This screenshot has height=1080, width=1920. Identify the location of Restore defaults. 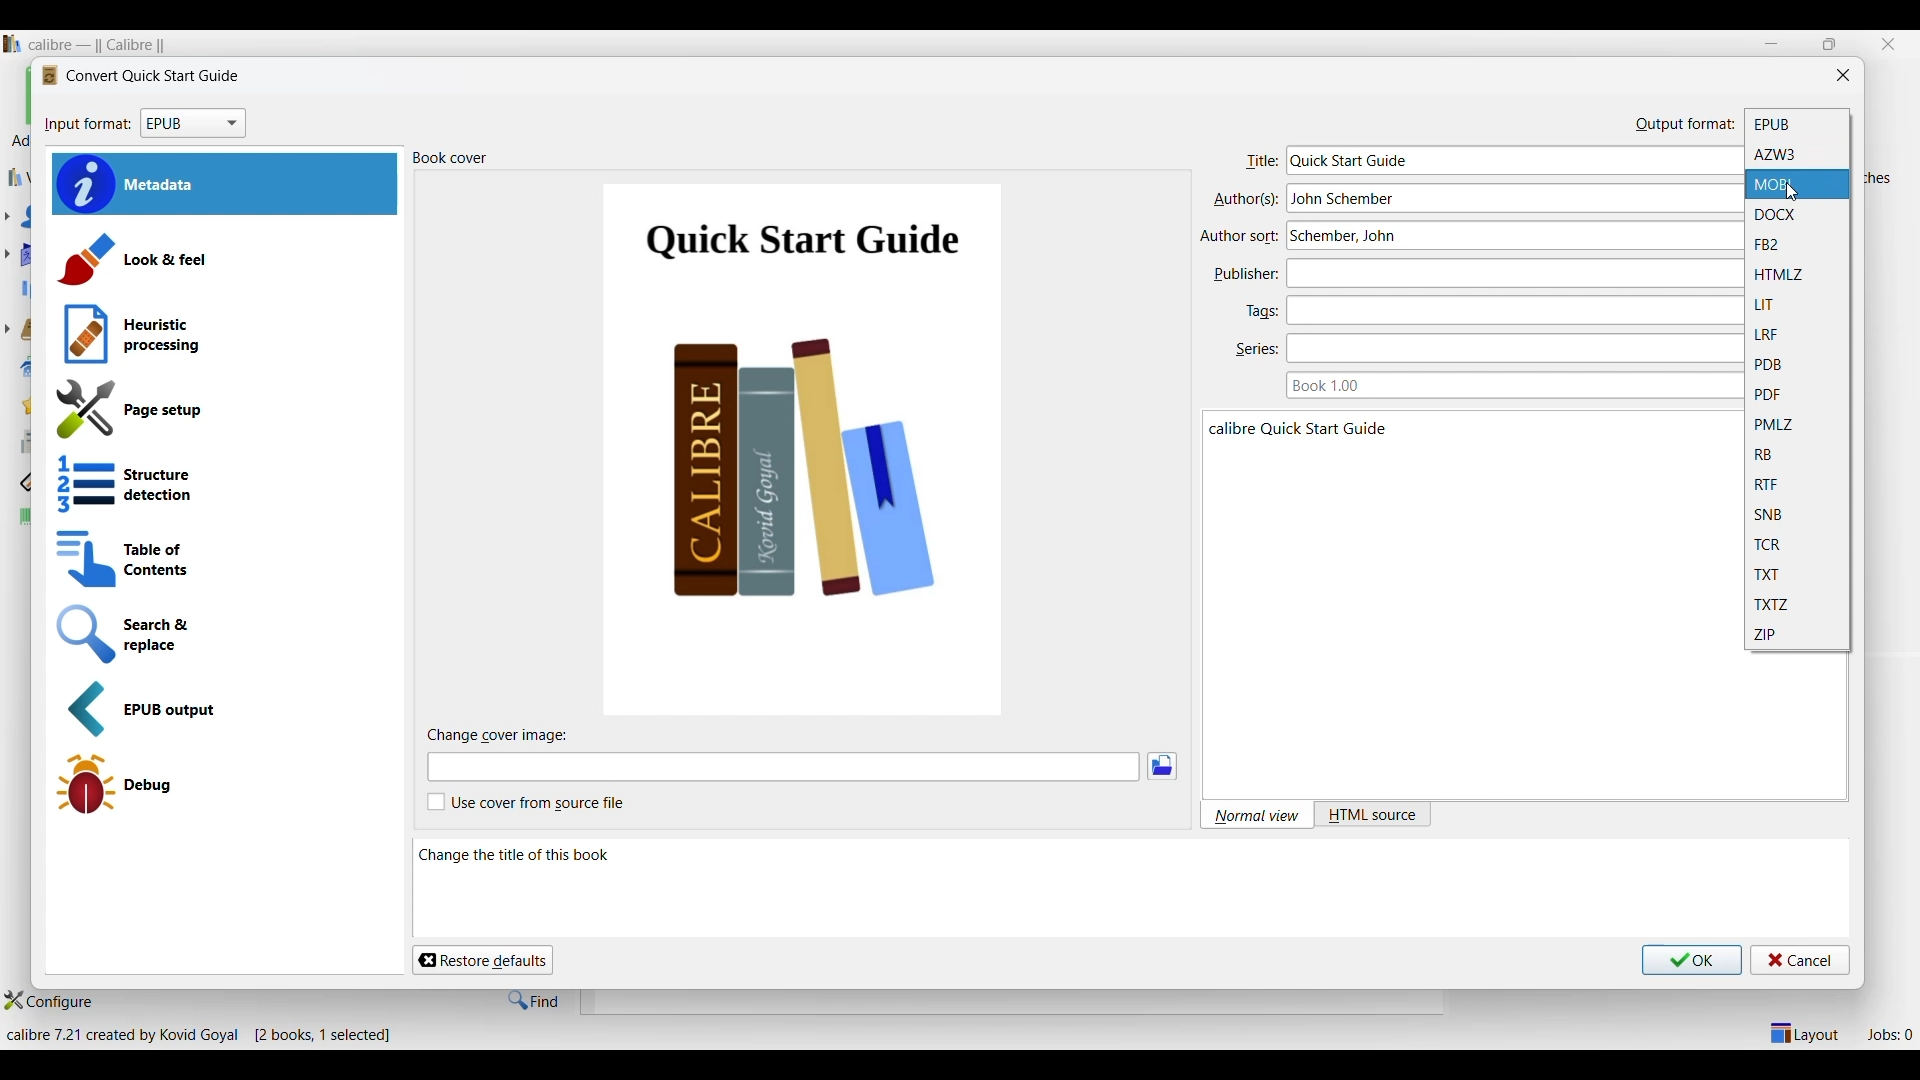
(482, 960).